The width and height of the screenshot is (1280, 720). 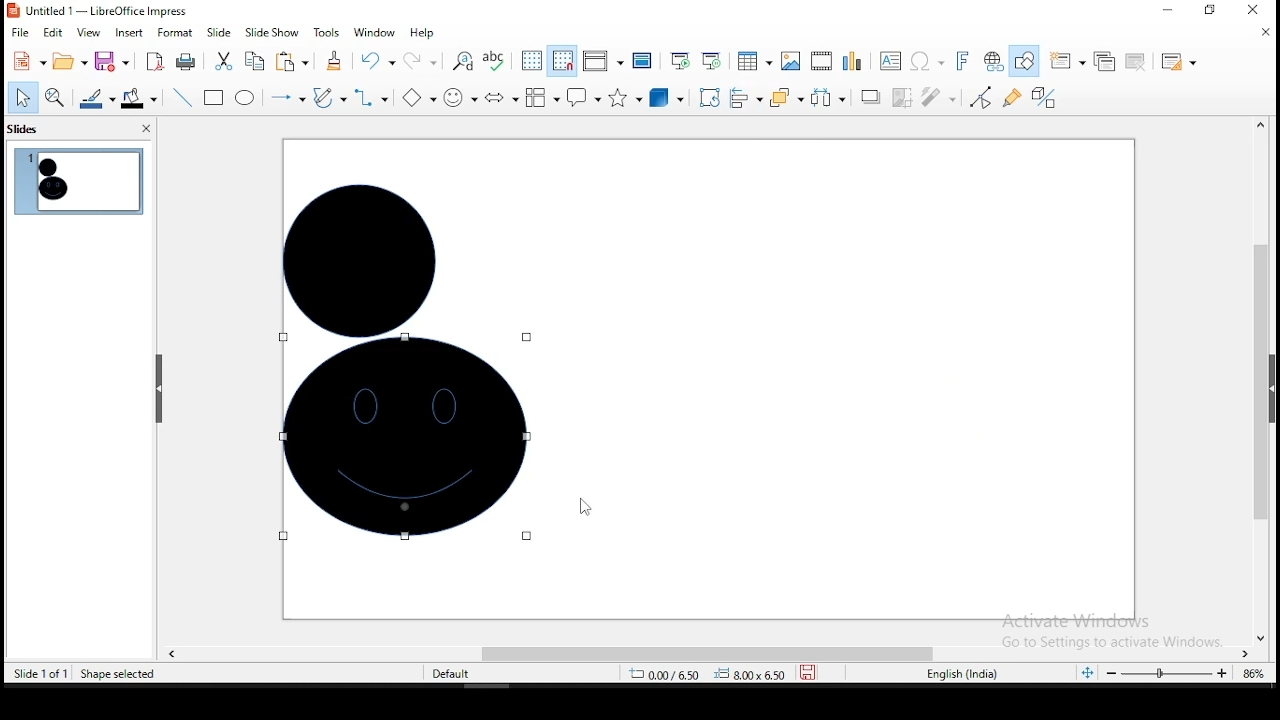 I want to click on start from current slide, so click(x=716, y=63).